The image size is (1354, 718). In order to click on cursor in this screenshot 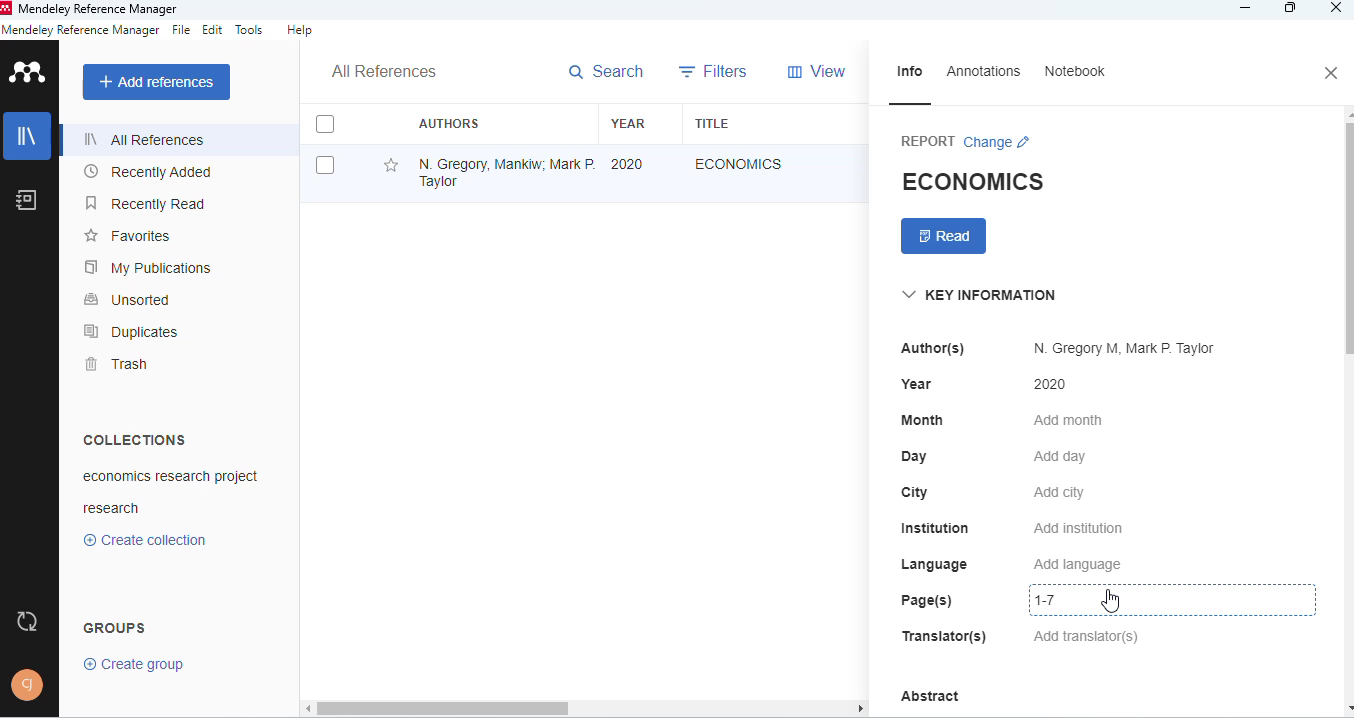, I will do `click(1111, 600)`.